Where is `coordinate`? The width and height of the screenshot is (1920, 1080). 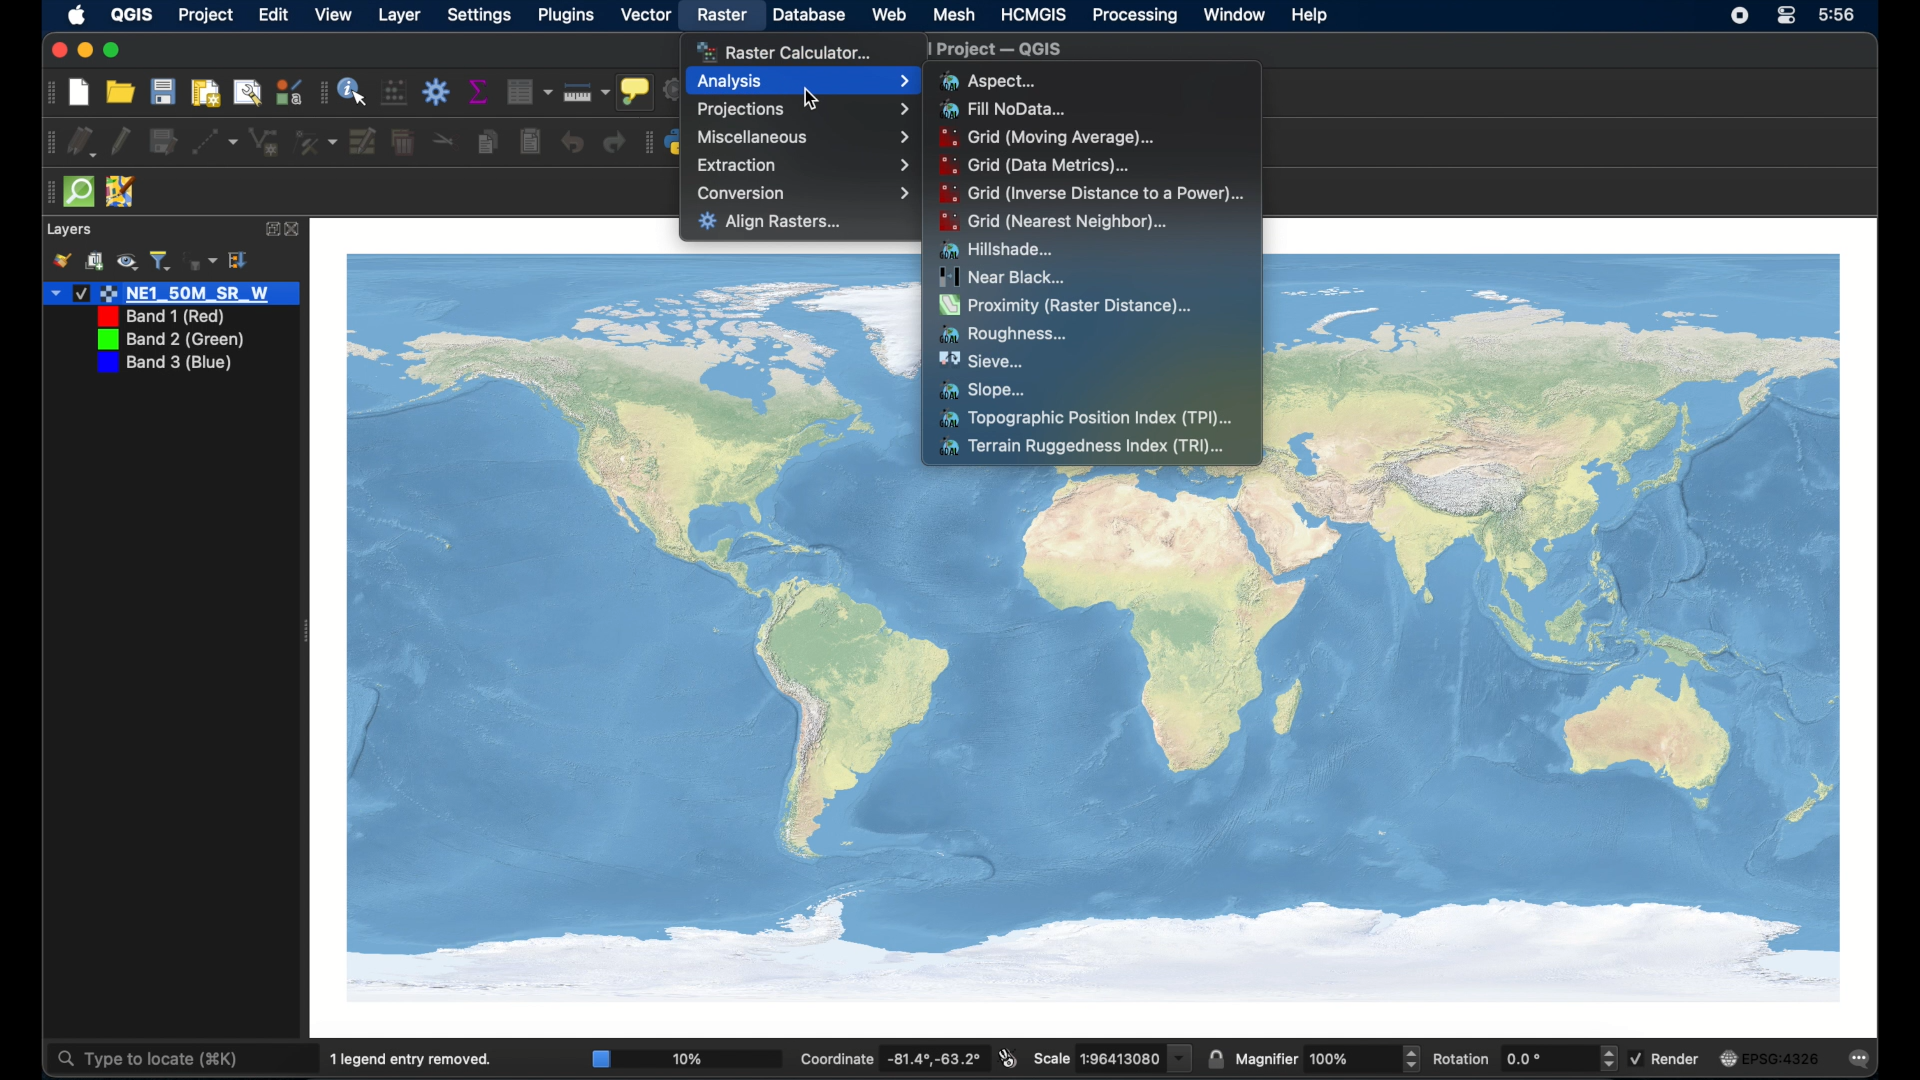 coordinate is located at coordinates (890, 1057).